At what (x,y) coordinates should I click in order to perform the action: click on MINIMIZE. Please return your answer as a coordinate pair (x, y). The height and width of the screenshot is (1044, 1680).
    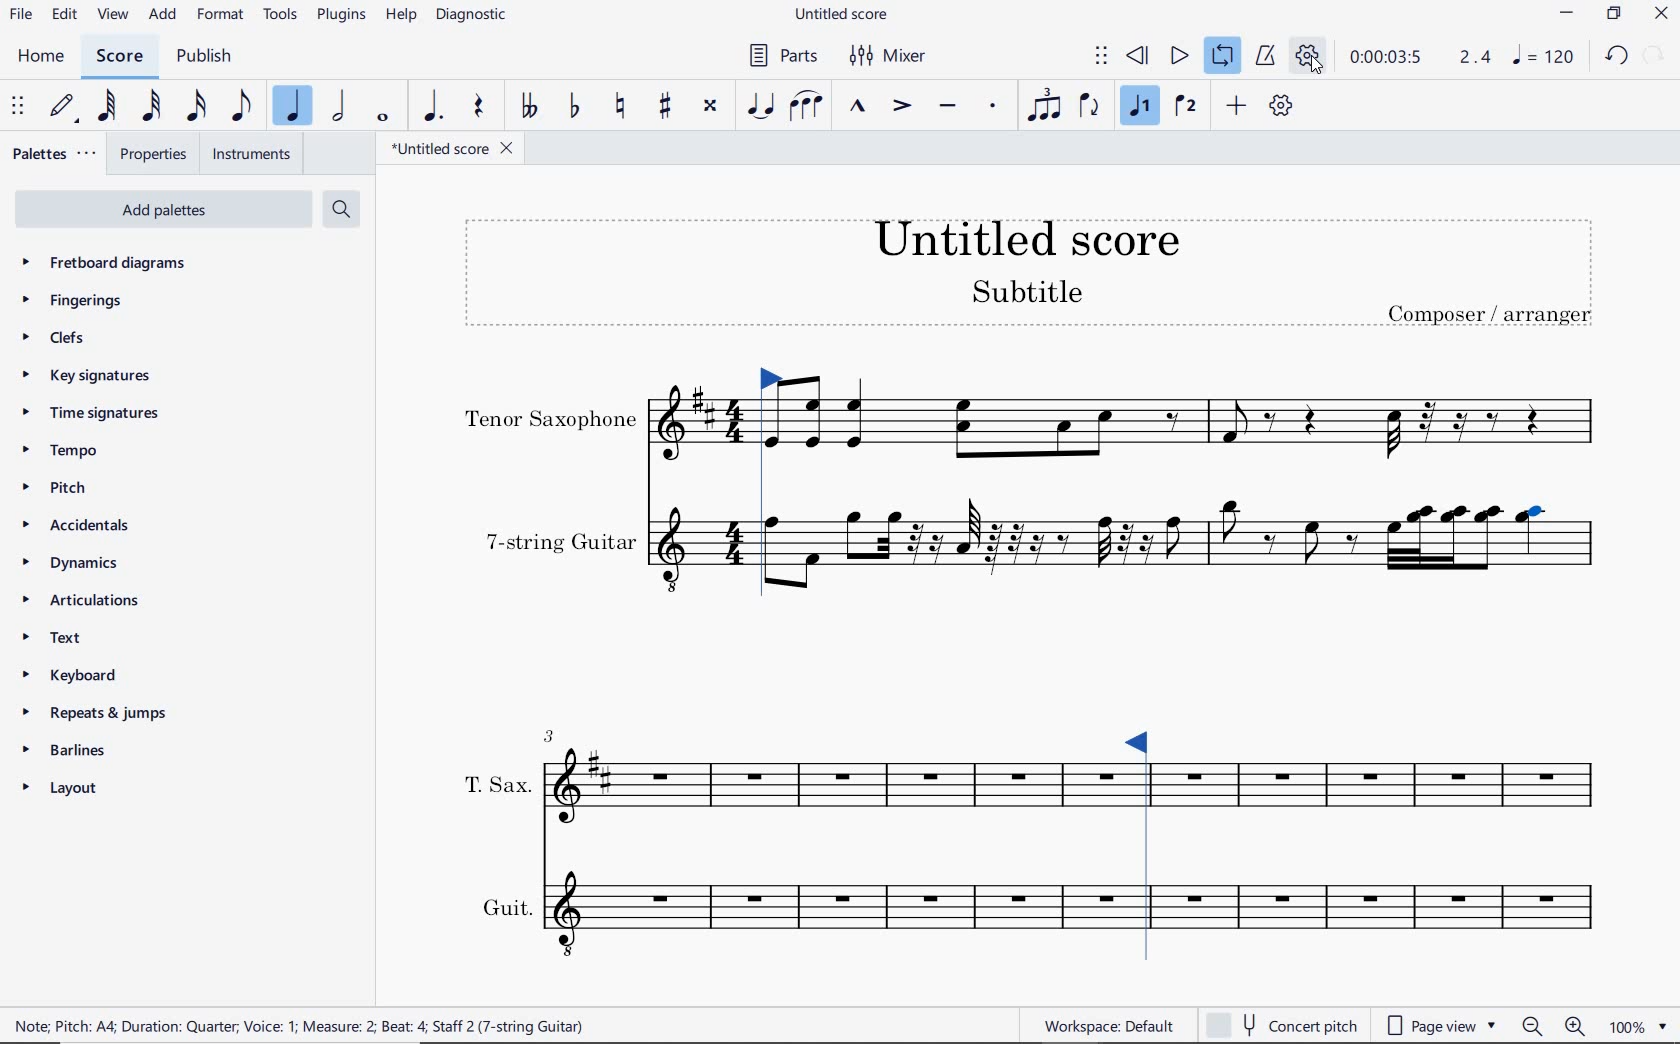
    Looking at the image, I should click on (1571, 13).